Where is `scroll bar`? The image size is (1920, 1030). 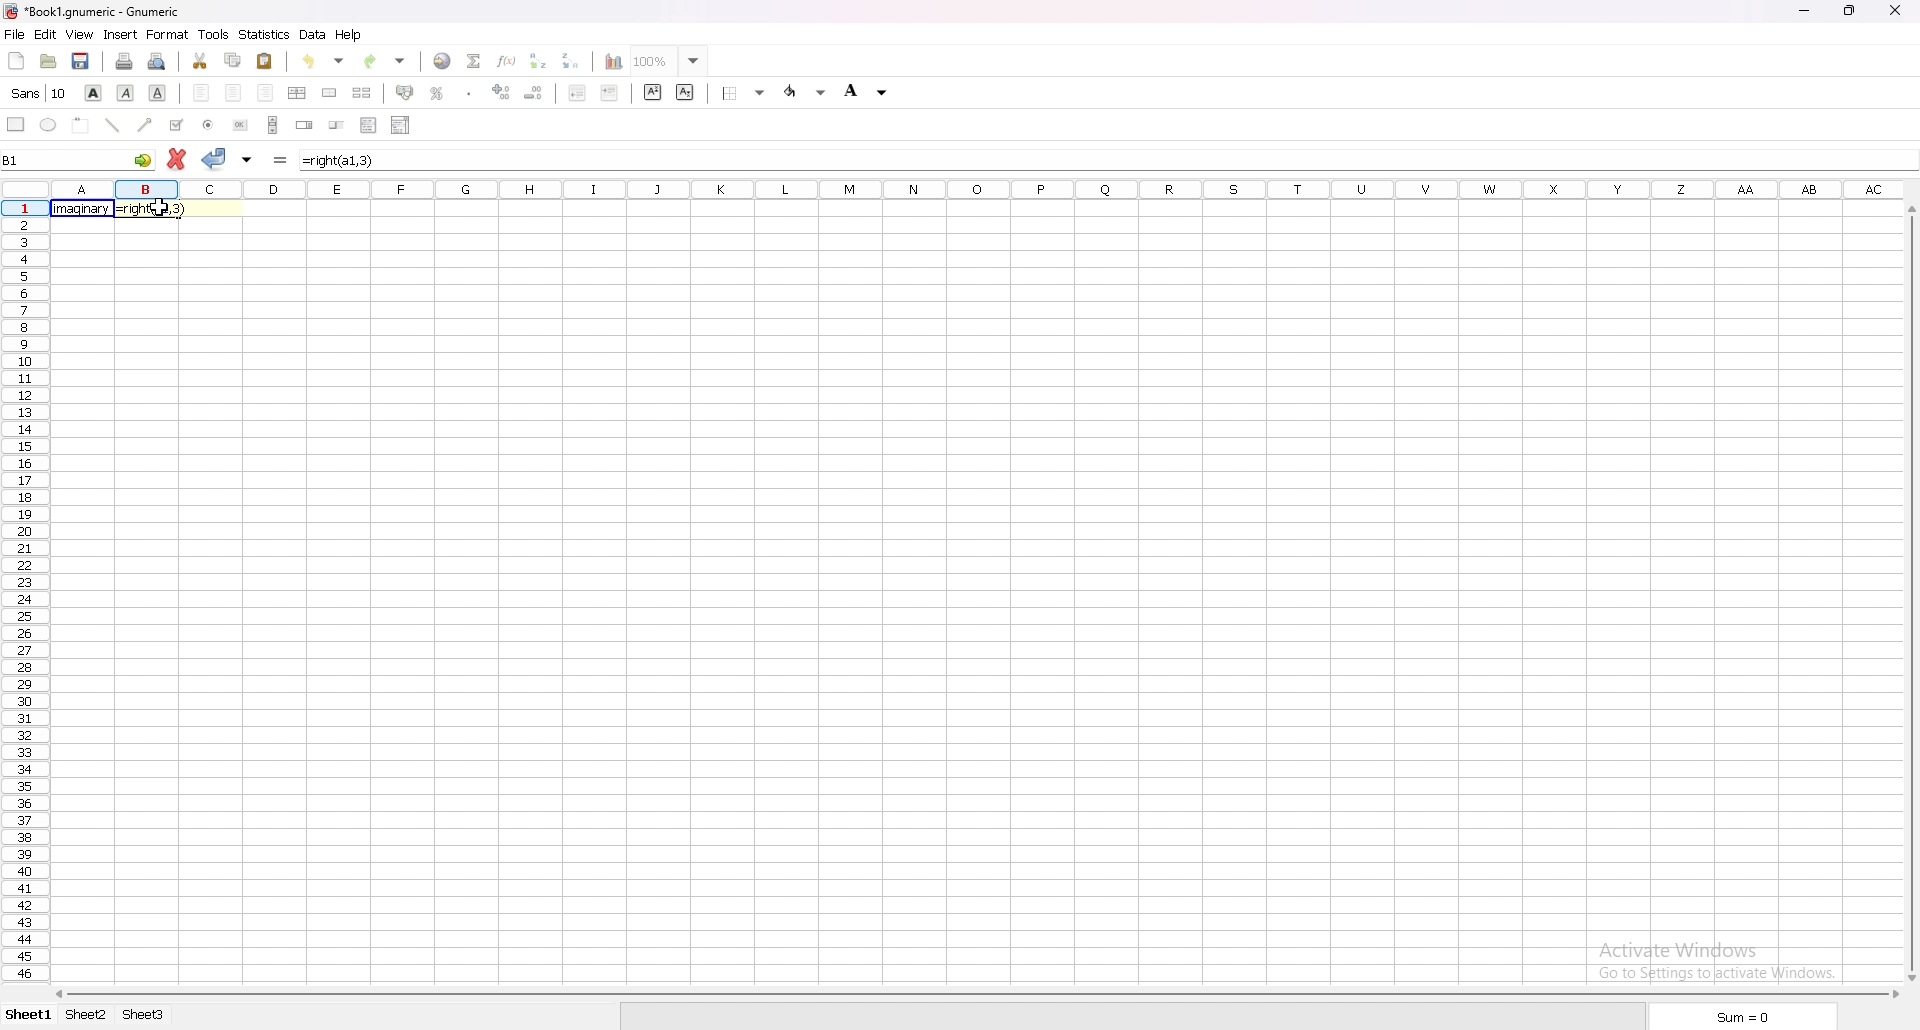 scroll bar is located at coordinates (976, 995).